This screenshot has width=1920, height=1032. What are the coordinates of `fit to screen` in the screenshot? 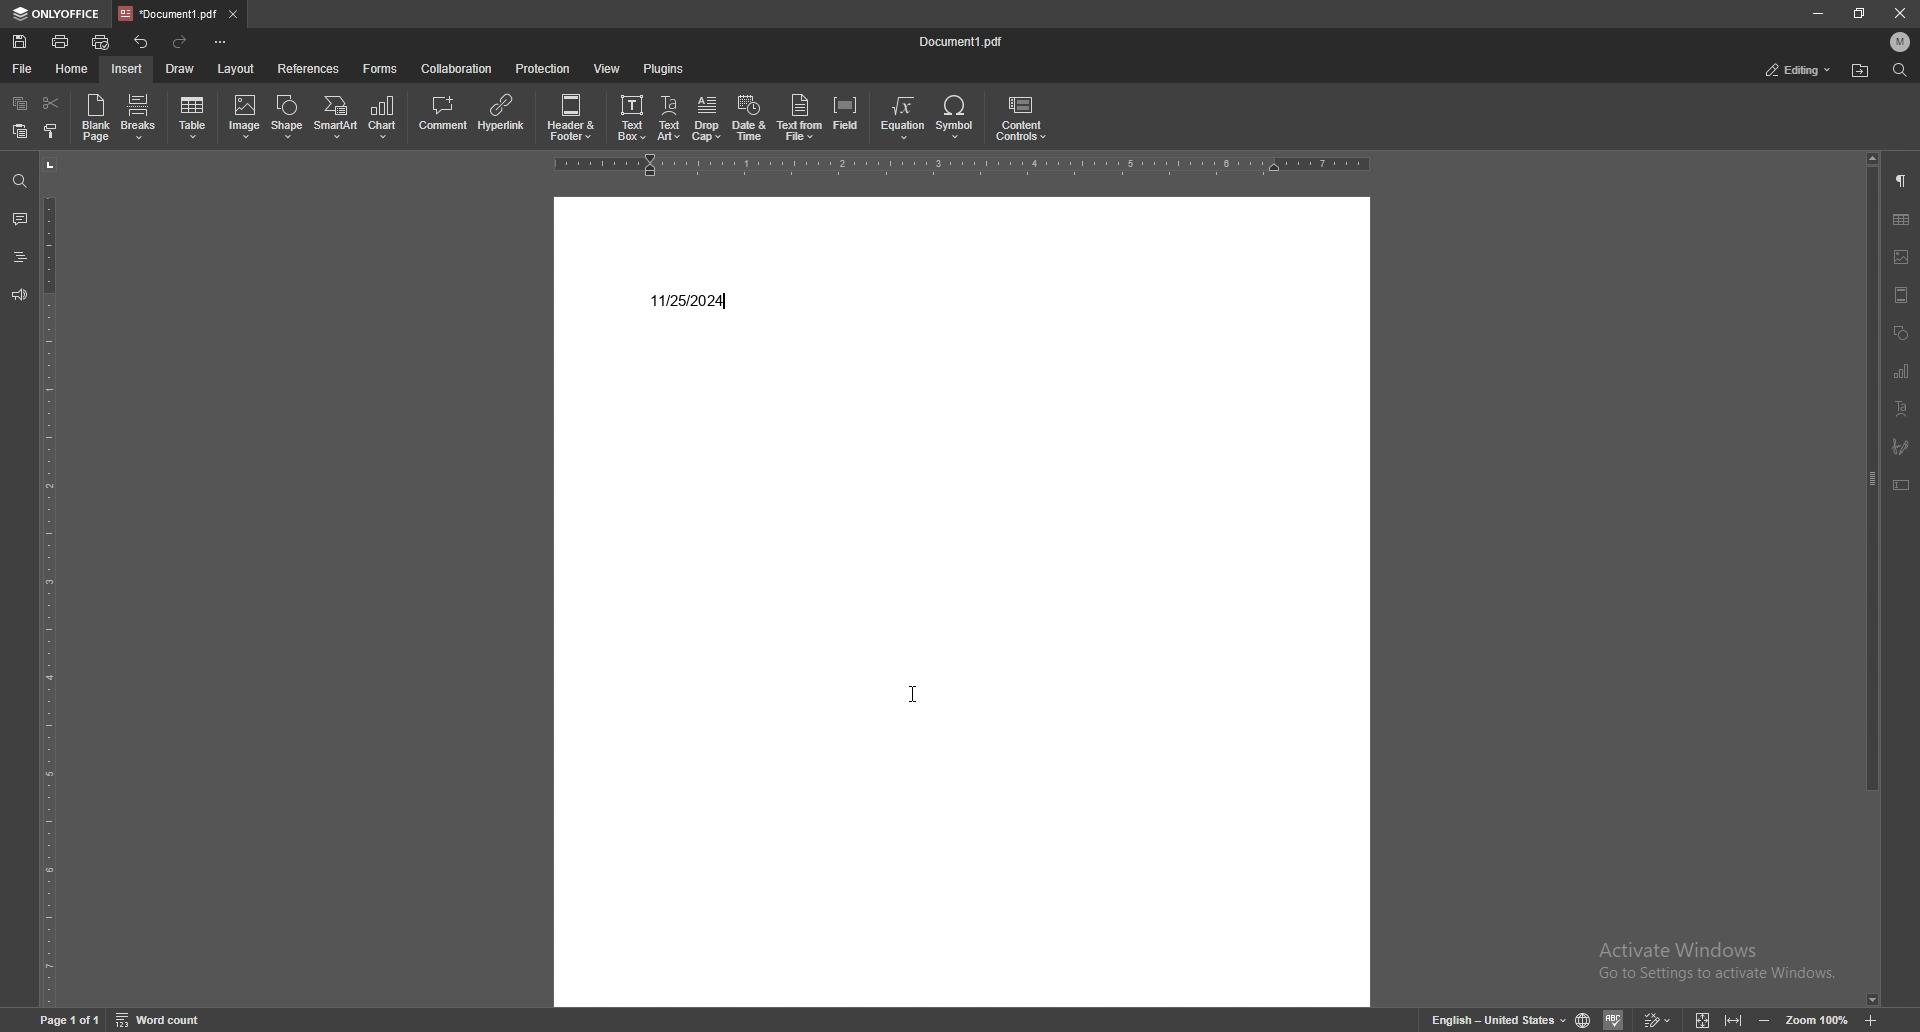 It's located at (1704, 1018).